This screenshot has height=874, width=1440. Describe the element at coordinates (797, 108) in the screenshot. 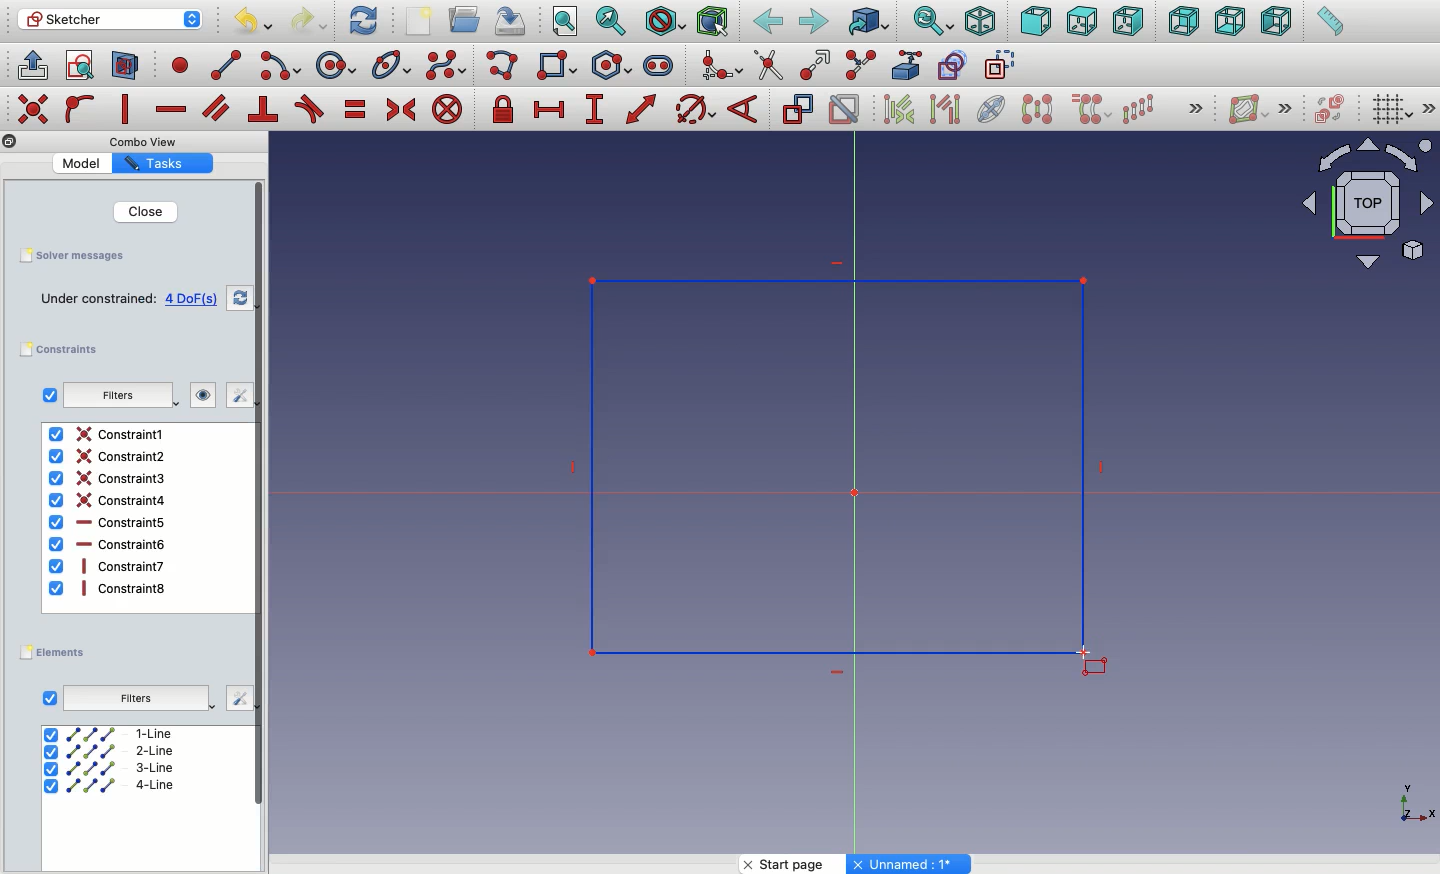

I see `Toggle reference constraint` at that location.